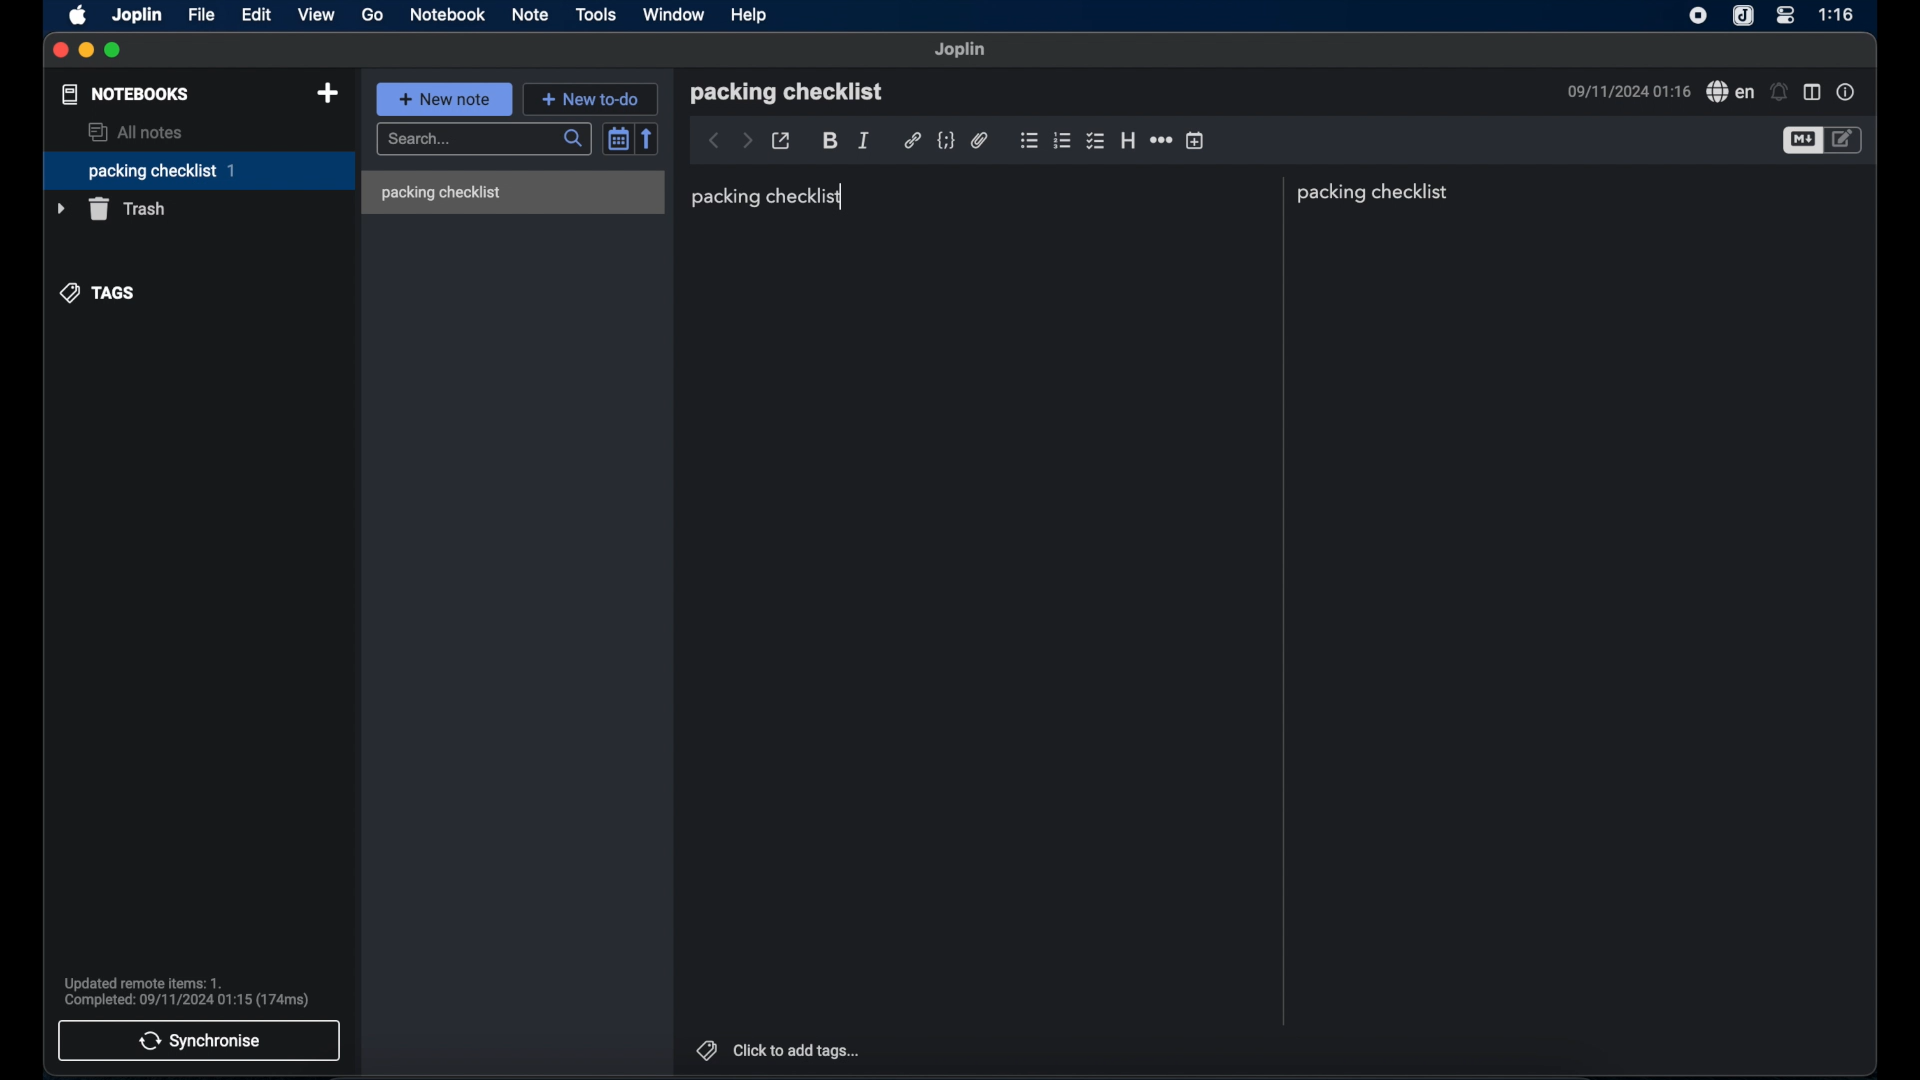 Image resolution: width=1920 pixels, height=1080 pixels. What do you see at coordinates (1625, 92) in the screenshot?
I see `09/11/2024 01:16` at bounding box center [1625, 92].